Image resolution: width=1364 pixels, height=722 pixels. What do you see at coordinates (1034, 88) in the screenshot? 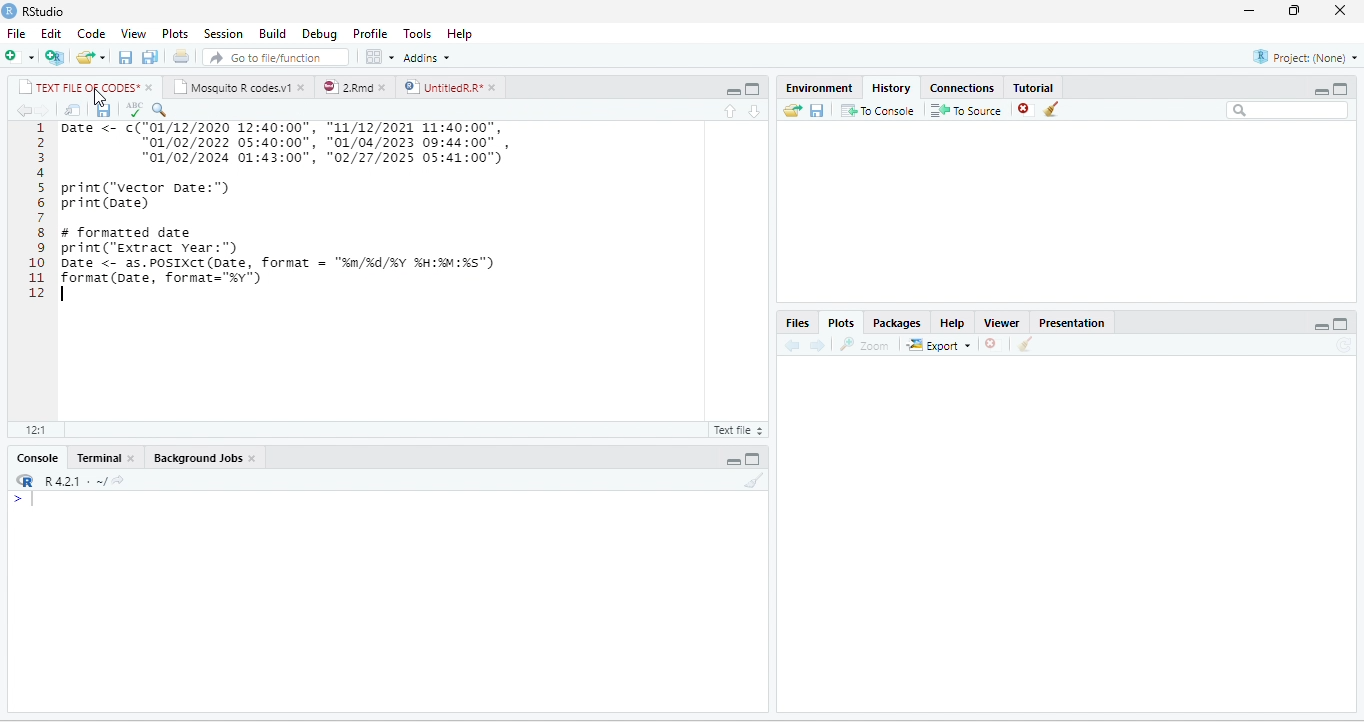
I see `Tutorial` at bounding box center [1034, 88].